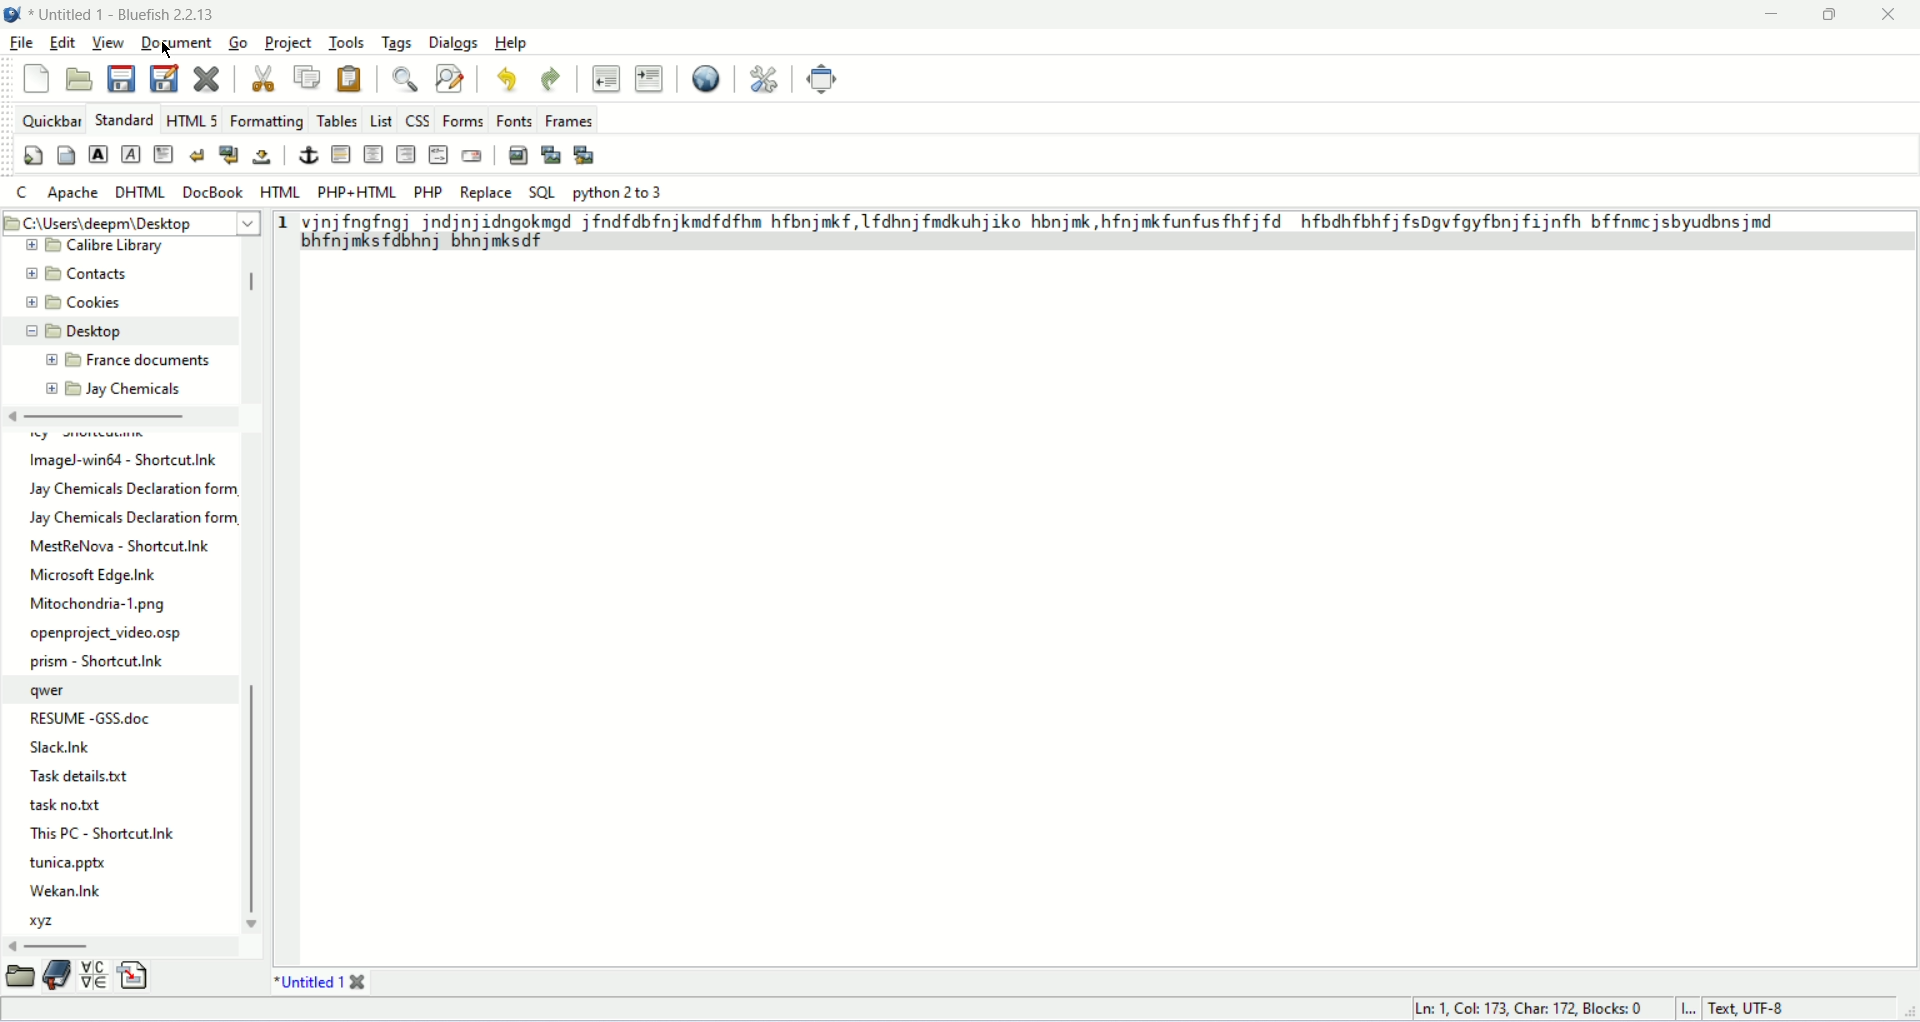 The height and width of the screenshot is (1022, 1920). What do you see at coordinates (108, 635) in the screenshot?
I see `openproject_video.osp` at bounding box center [108, 635].